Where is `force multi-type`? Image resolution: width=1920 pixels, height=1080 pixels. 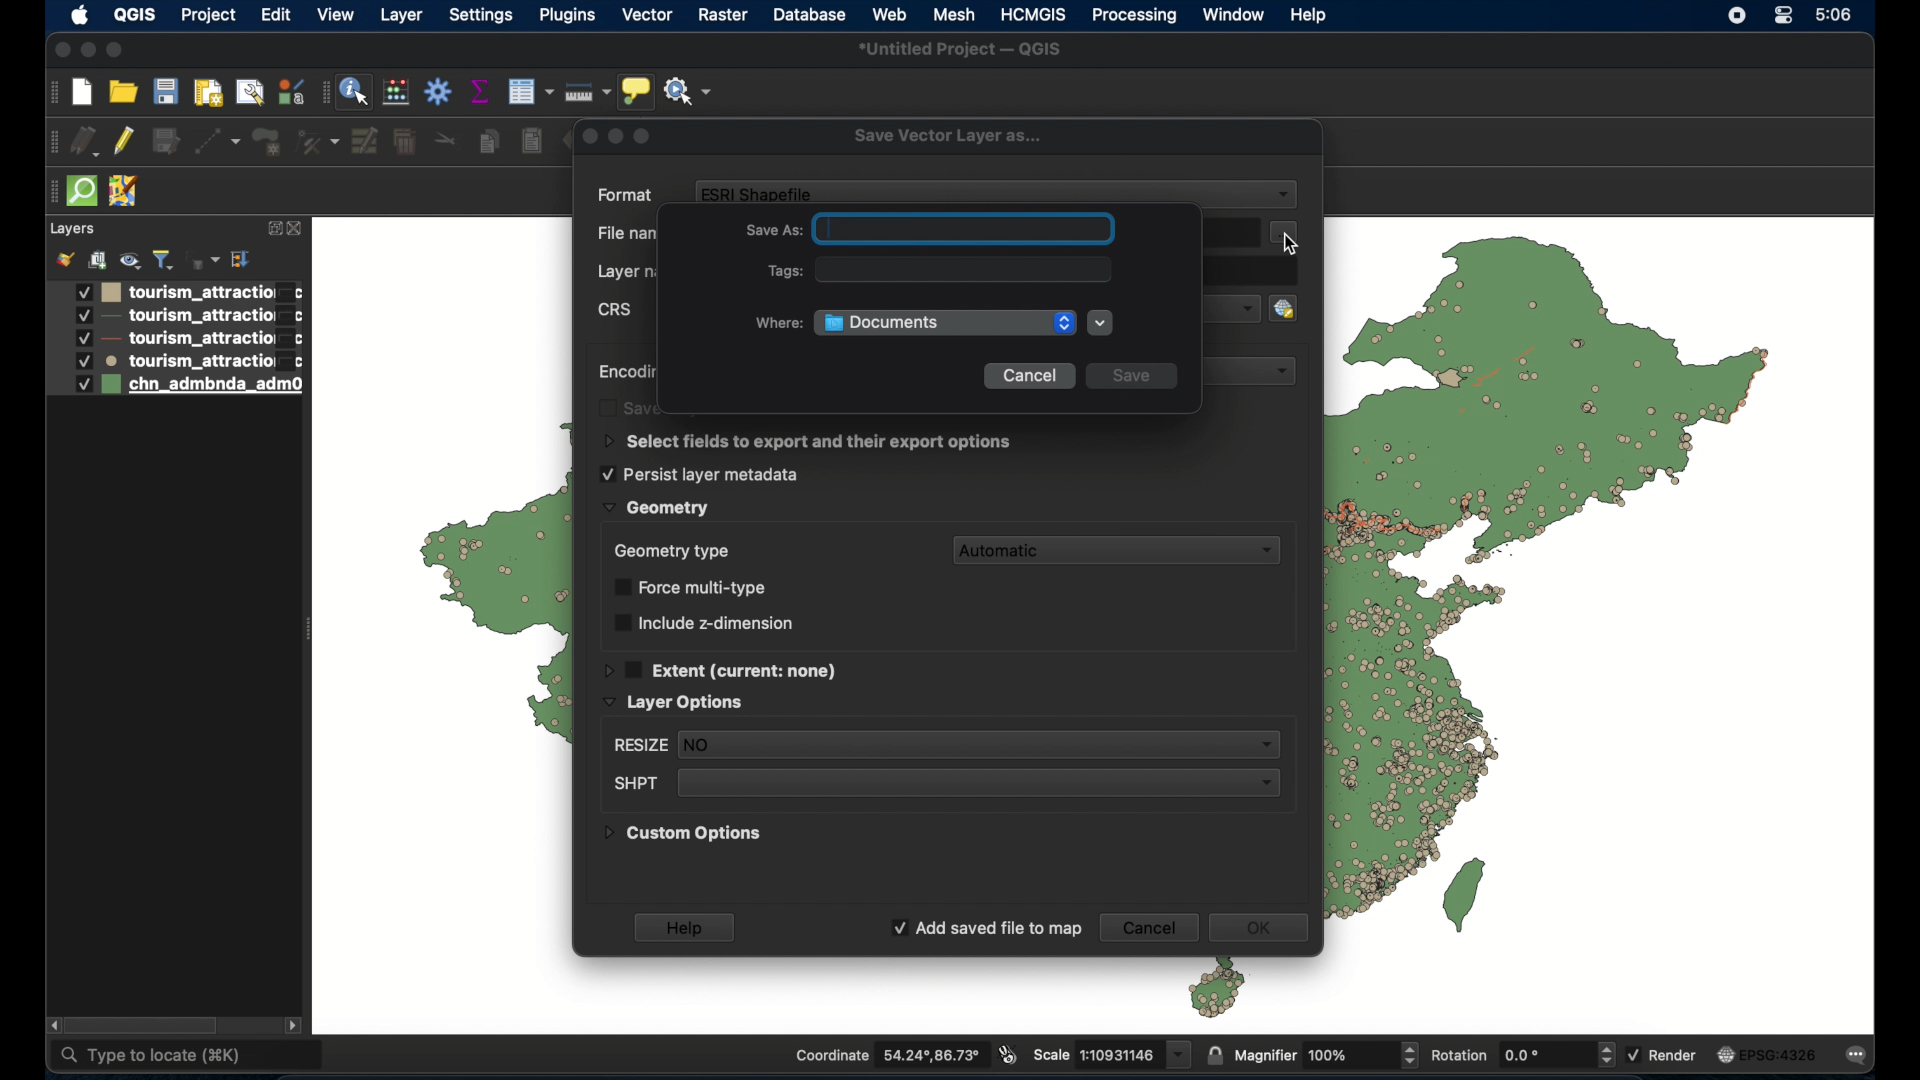
force multi-type is located at coordinates (695, 587).